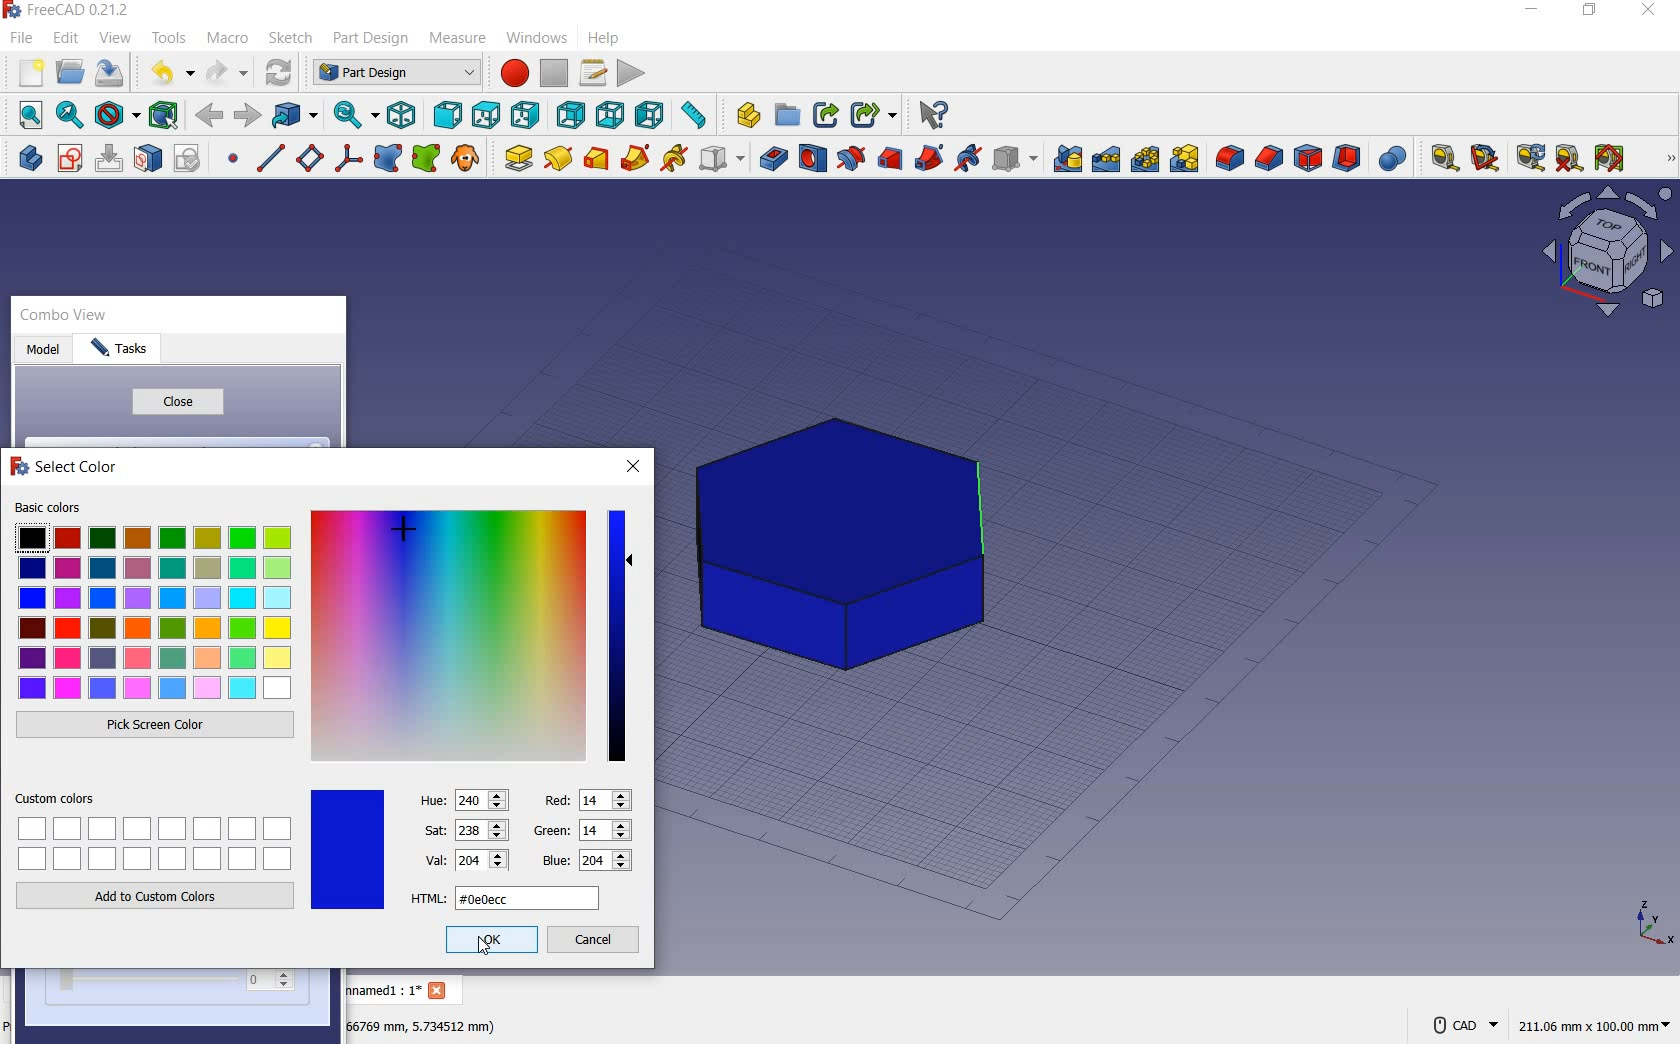 This screenshot has height=1044, width=1680. Describe the element at coordinates (447, 637) in the screenshot. I see `customize color` at that location.